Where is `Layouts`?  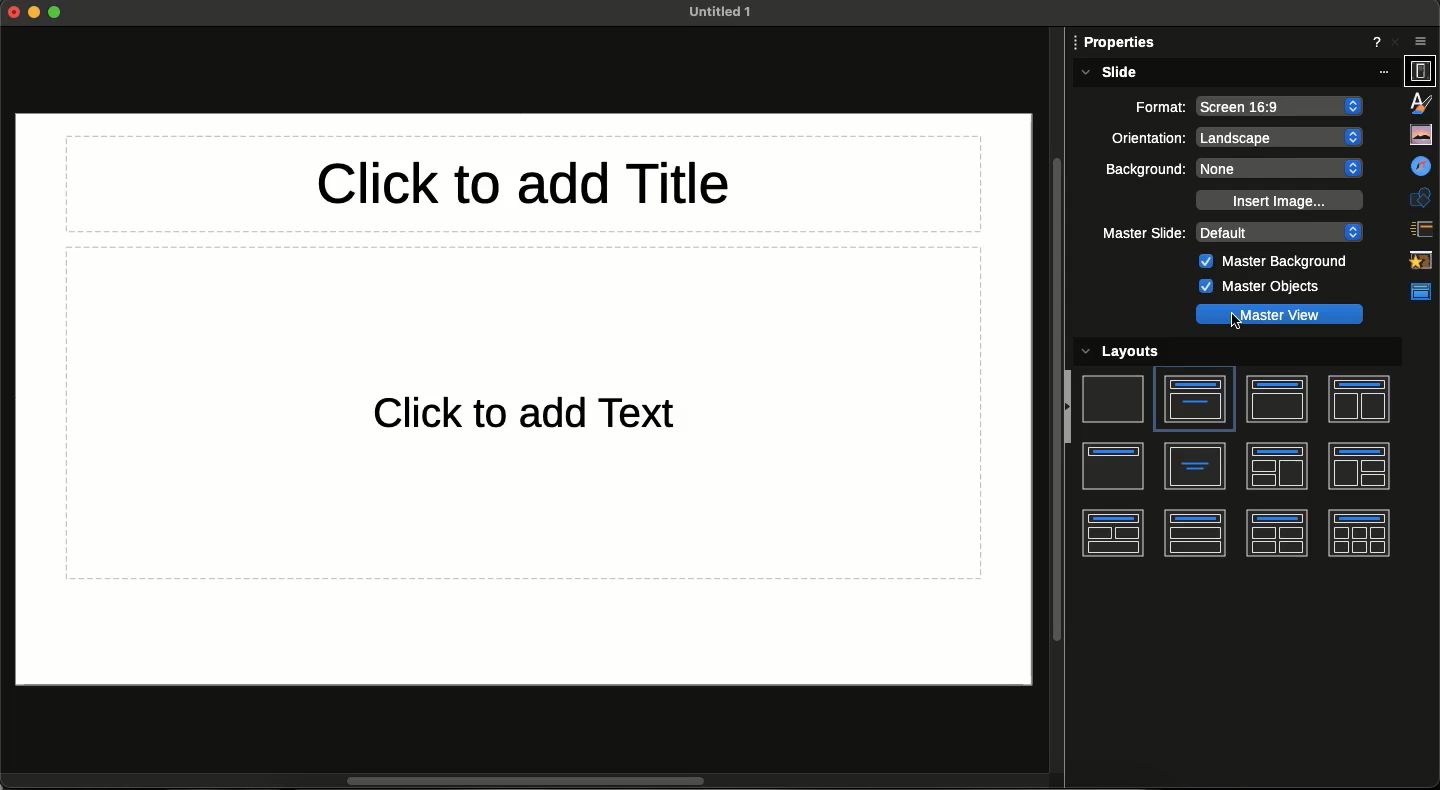 Layouts is located at coordinates (1134, 352).